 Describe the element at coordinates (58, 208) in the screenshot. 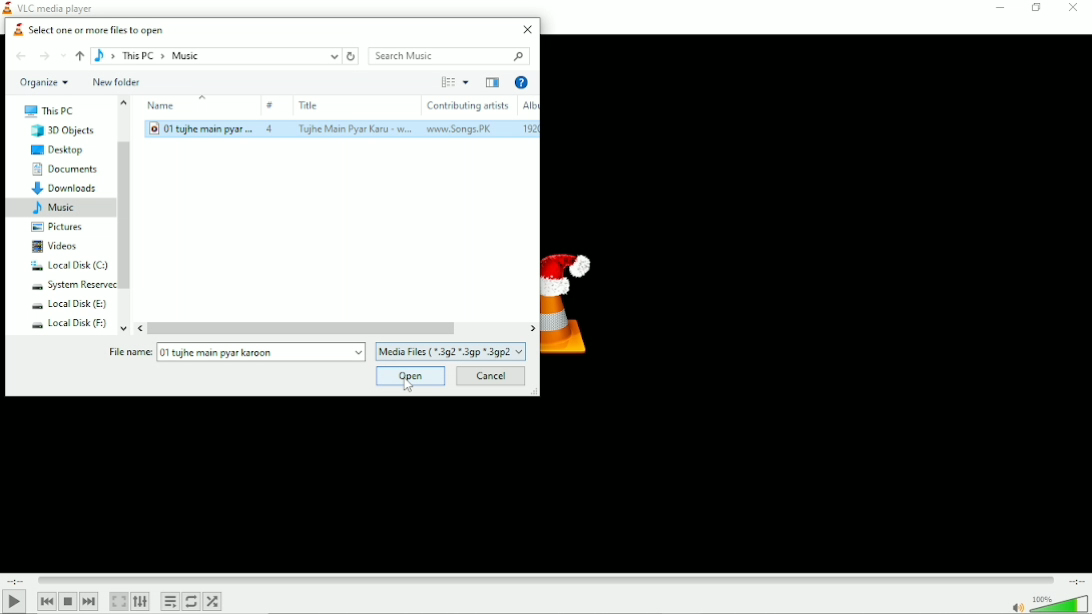

I see `Music` at that location.